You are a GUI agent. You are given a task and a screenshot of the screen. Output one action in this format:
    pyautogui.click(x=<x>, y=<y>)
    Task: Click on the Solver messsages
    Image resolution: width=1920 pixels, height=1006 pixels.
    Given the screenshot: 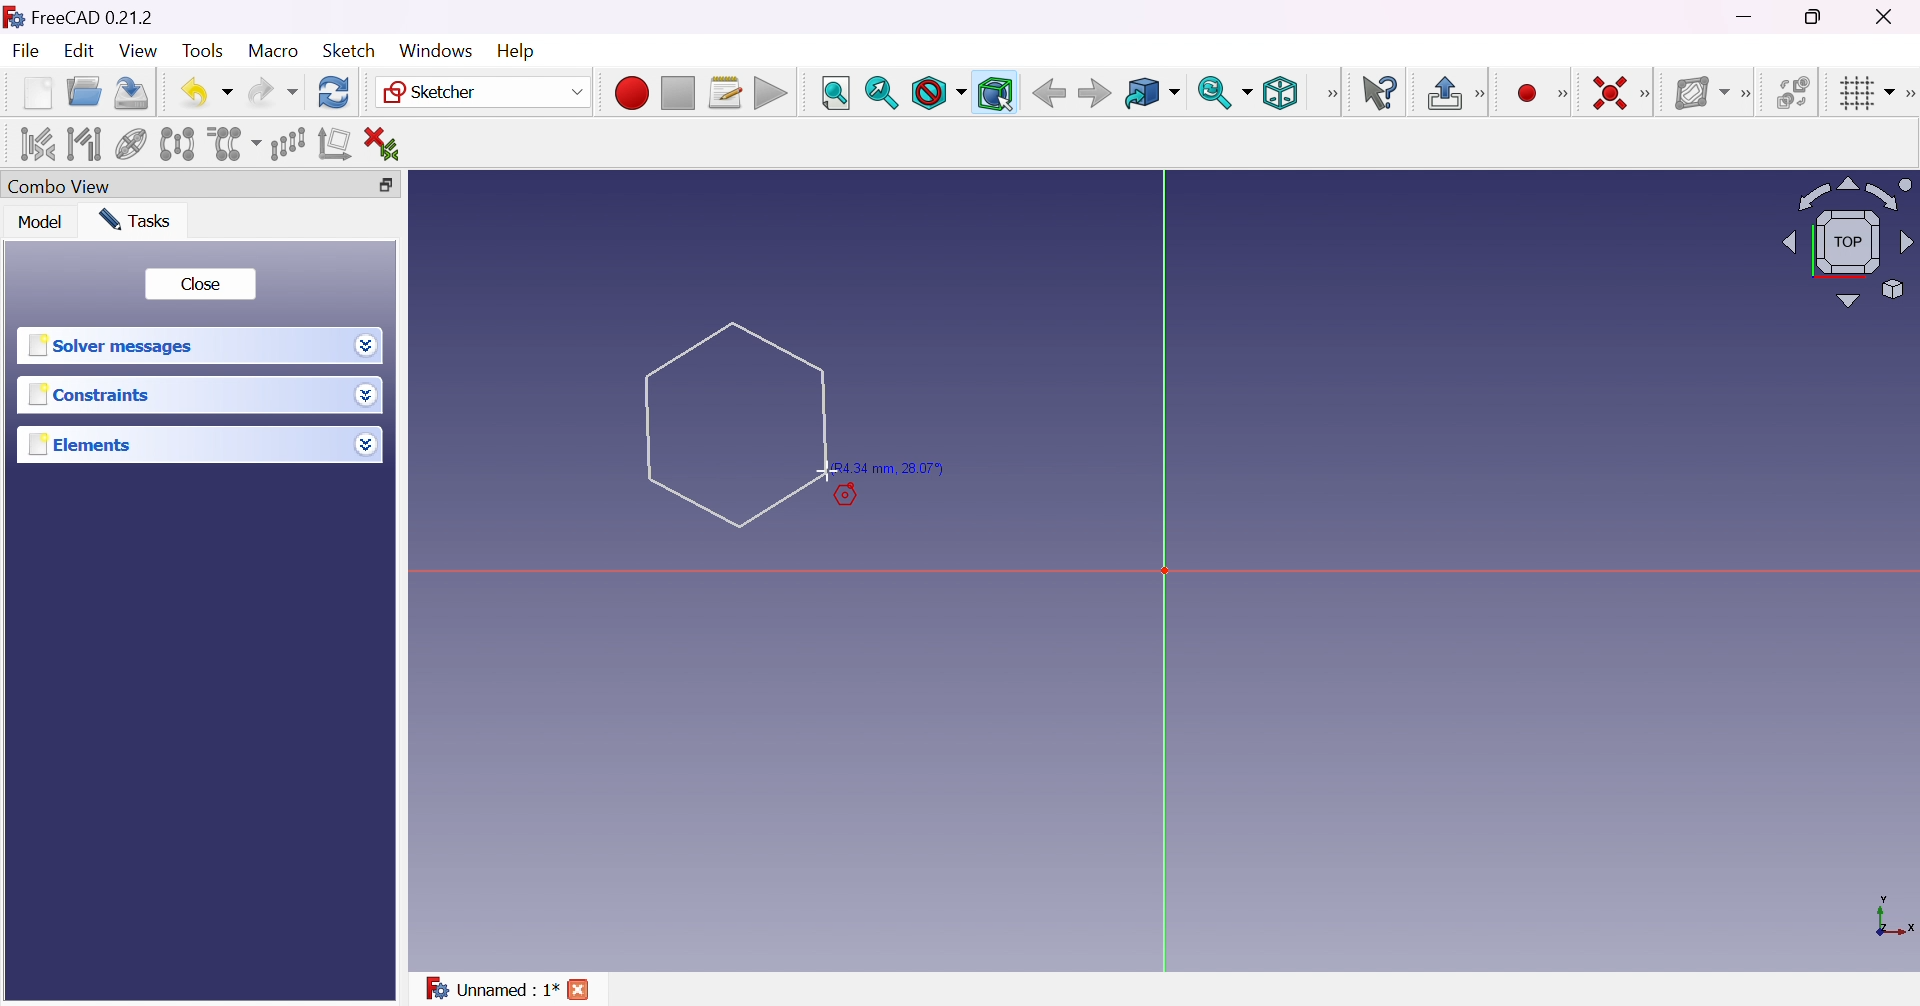 What is the action you would take?
    pyautogui.click(x=115, y=346)
    